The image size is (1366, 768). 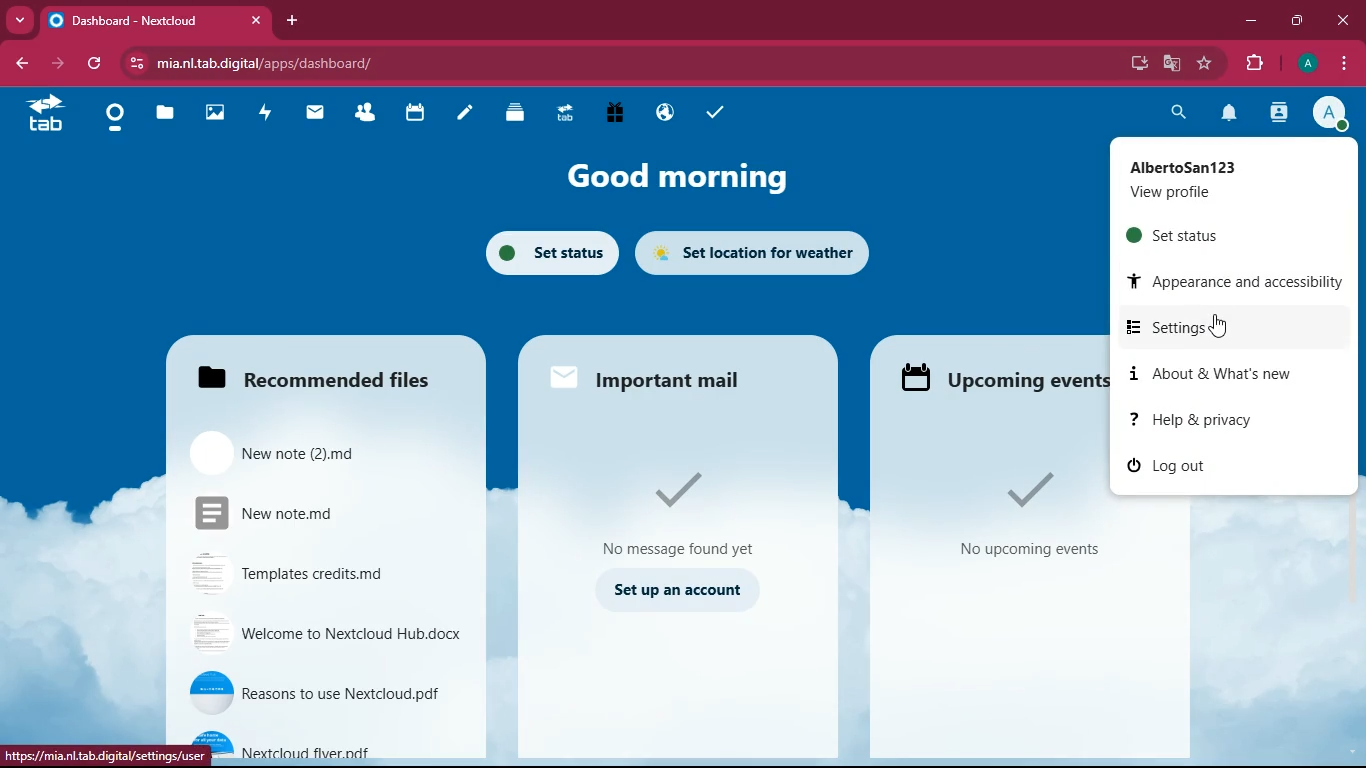 I want to click on No upcoming events, so click(x=1027, y=551).